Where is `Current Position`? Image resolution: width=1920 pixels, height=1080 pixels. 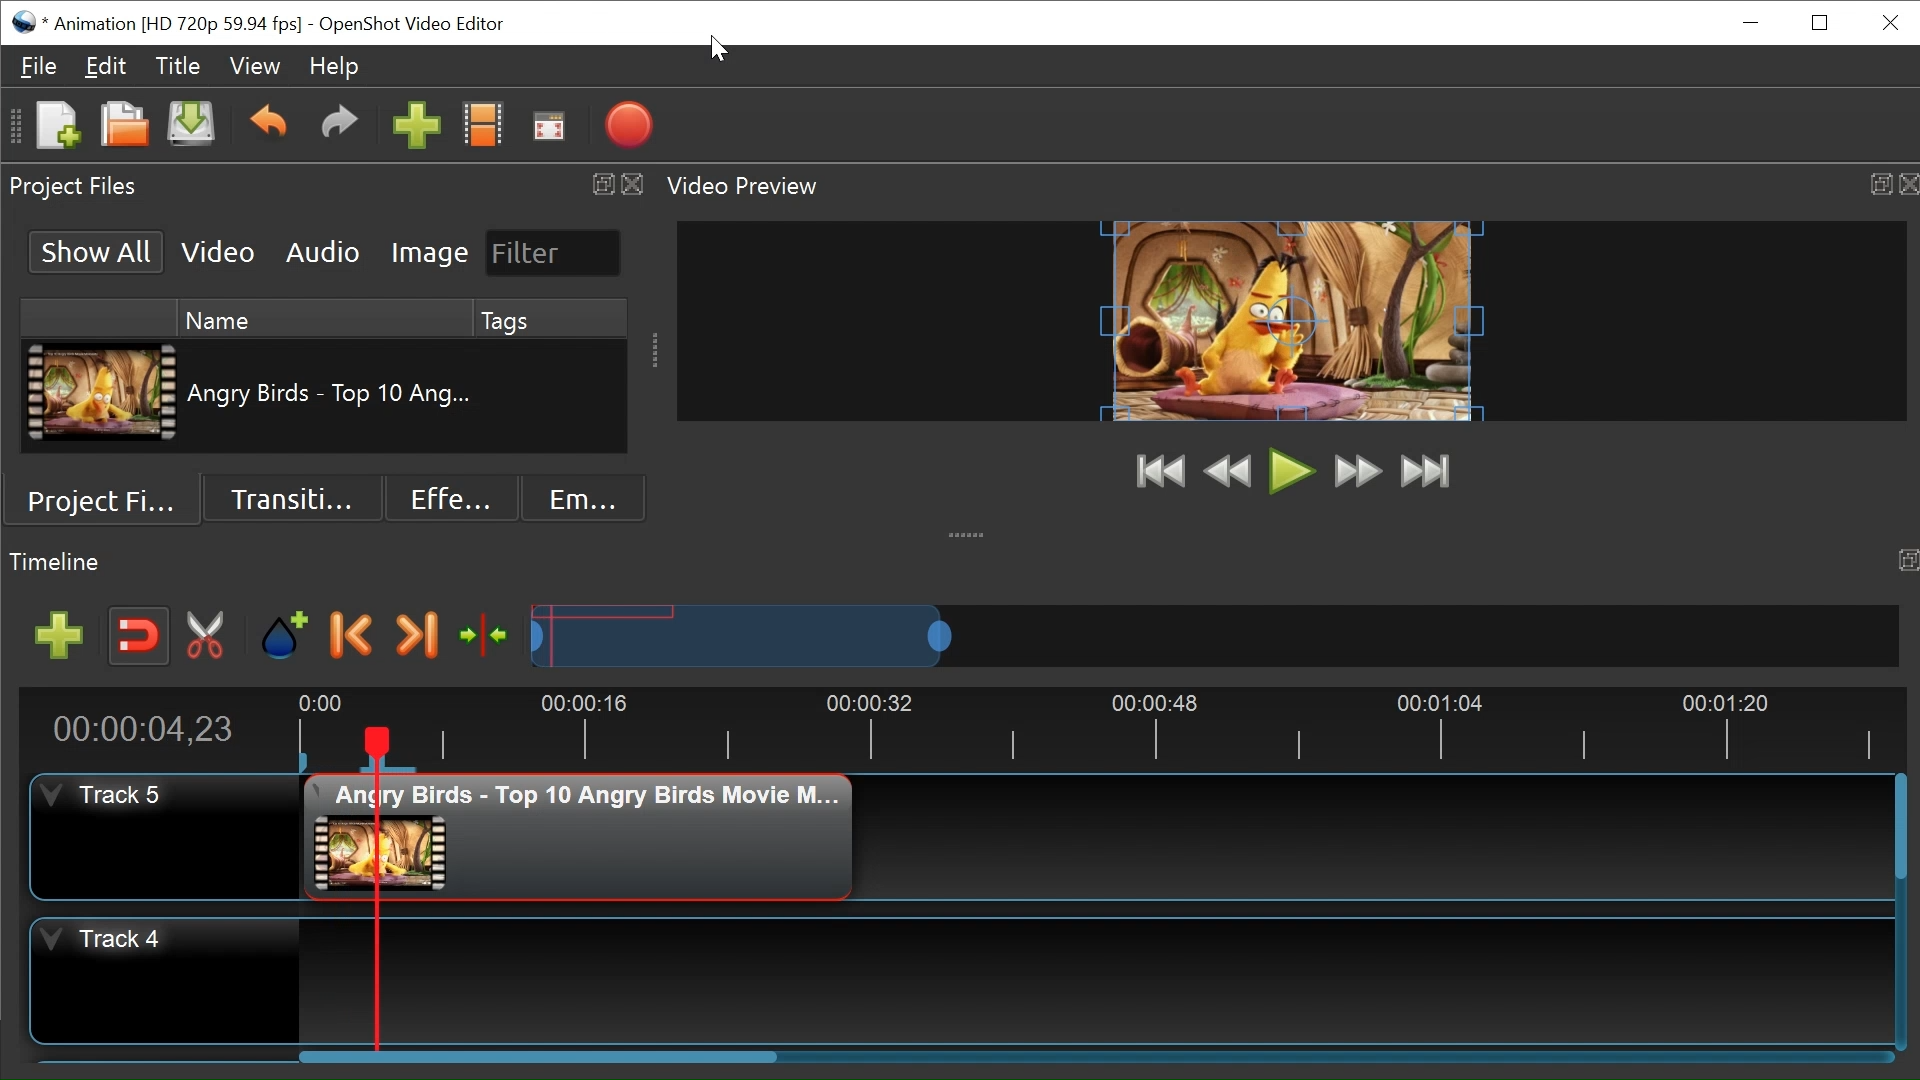 Current Position is located at coordinates (142, 730).